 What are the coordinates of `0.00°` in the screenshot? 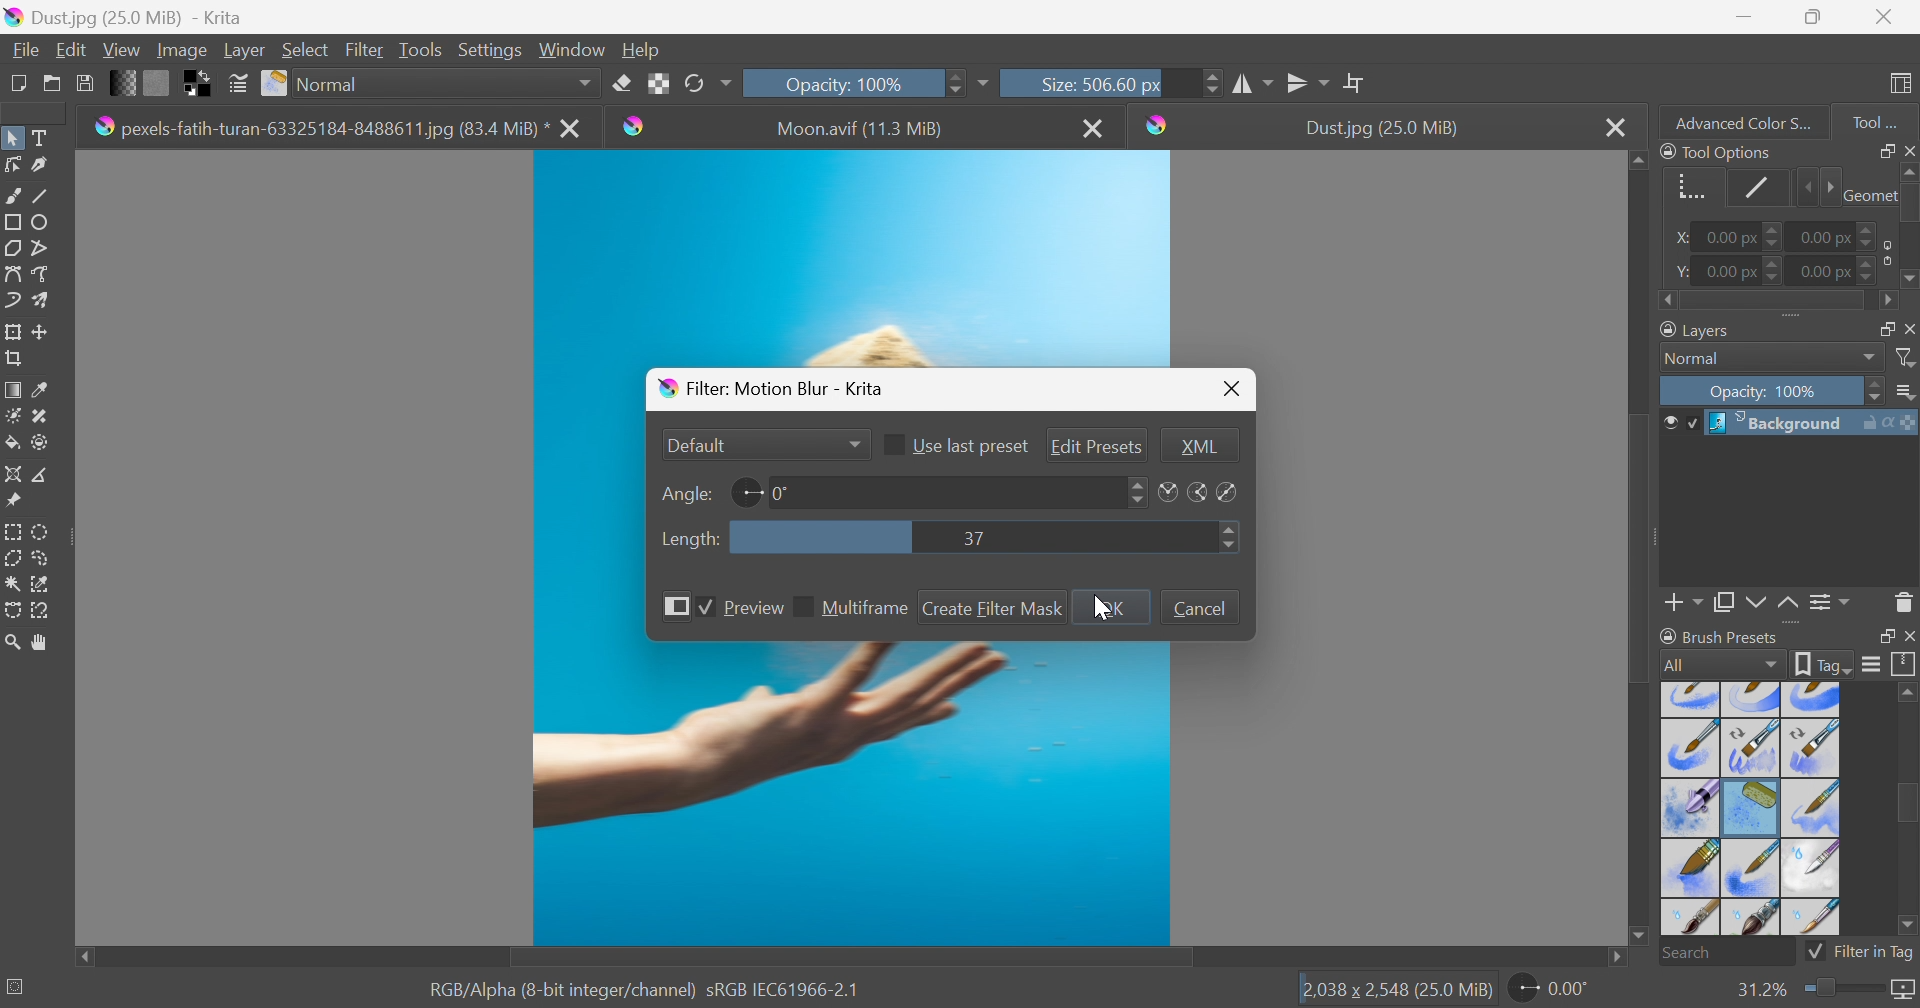 It's located at (1551, 991).